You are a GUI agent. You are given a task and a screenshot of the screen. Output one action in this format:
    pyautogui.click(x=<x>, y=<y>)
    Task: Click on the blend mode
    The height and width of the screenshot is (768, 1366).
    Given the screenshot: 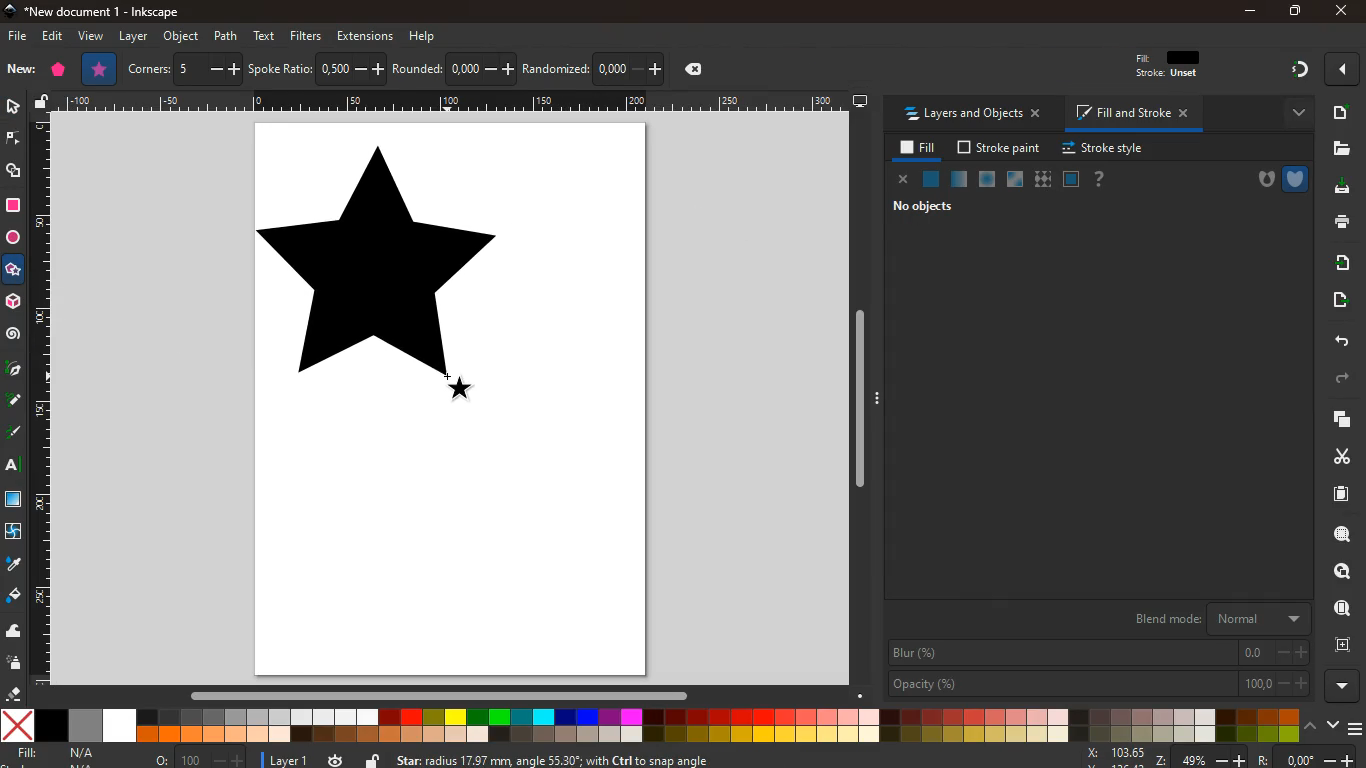 What is the action you would take?
    pyautogui.click(x=1209, y=618)
    